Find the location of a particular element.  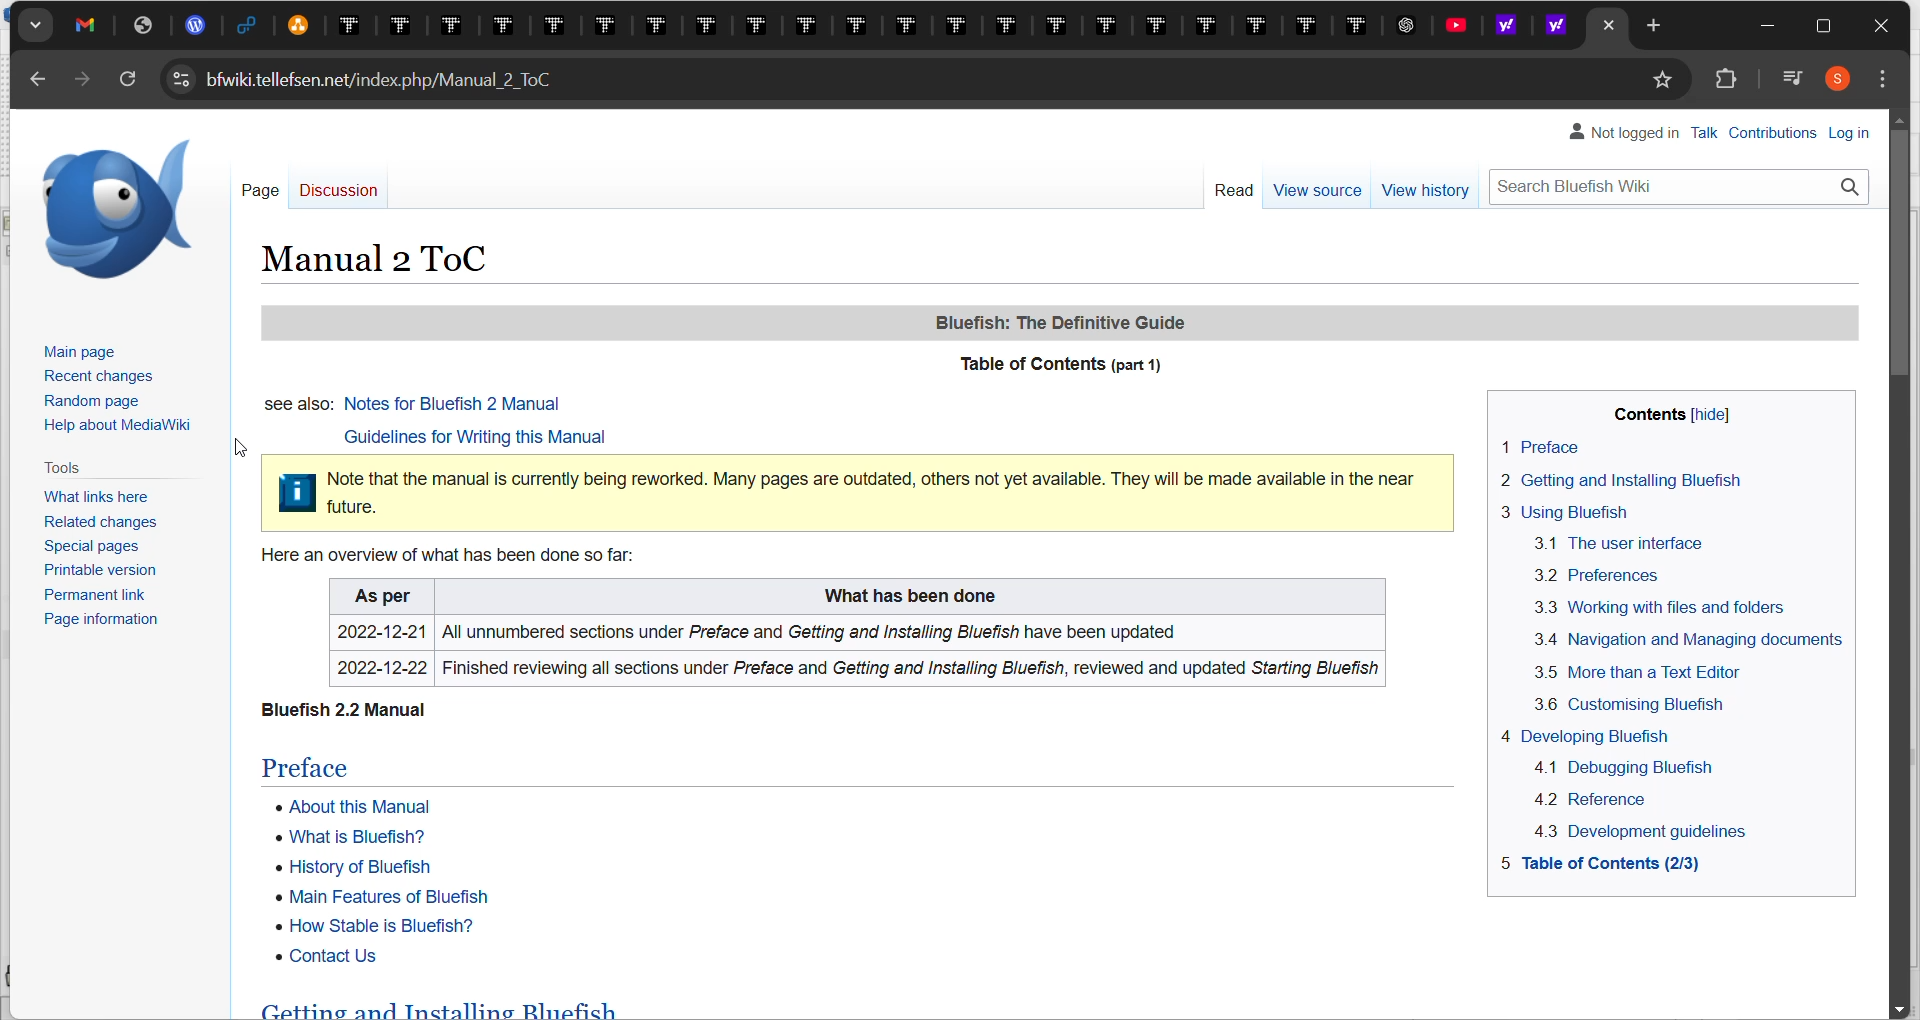

recent changes is located at coordinates (101, 377).